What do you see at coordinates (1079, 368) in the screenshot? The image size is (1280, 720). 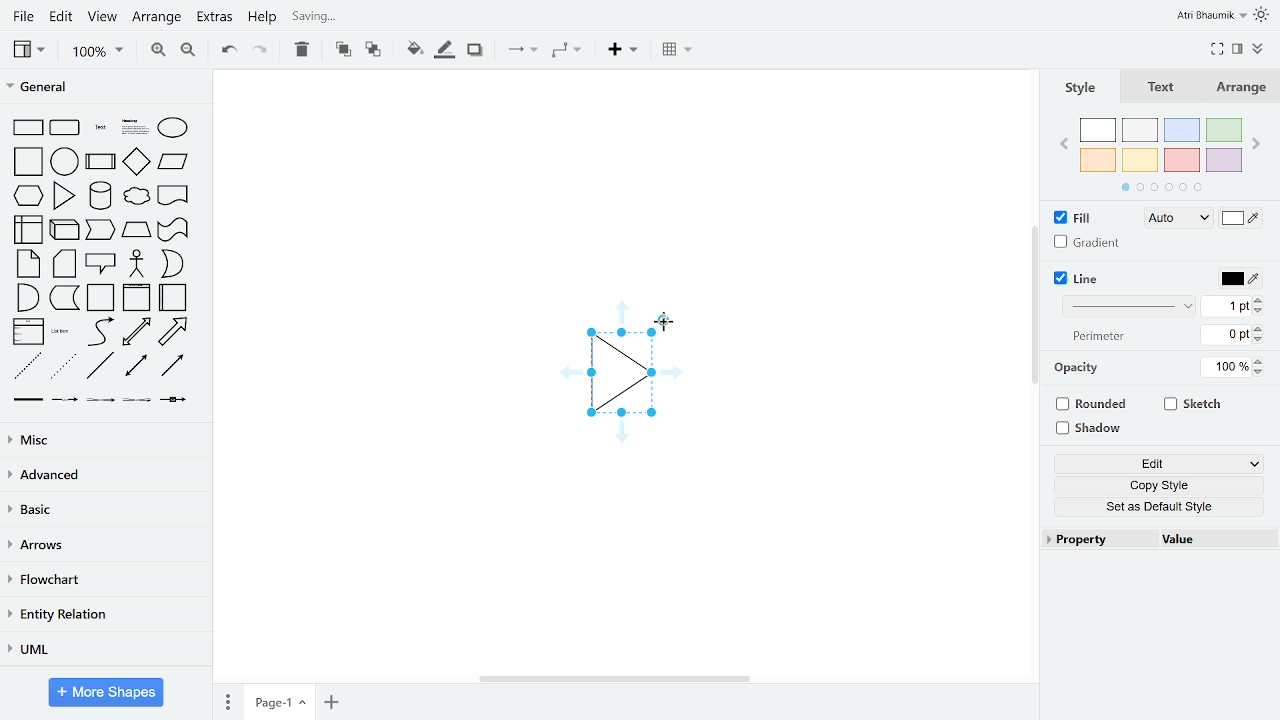 I see `opacity` at bounding box center [1079, 368].